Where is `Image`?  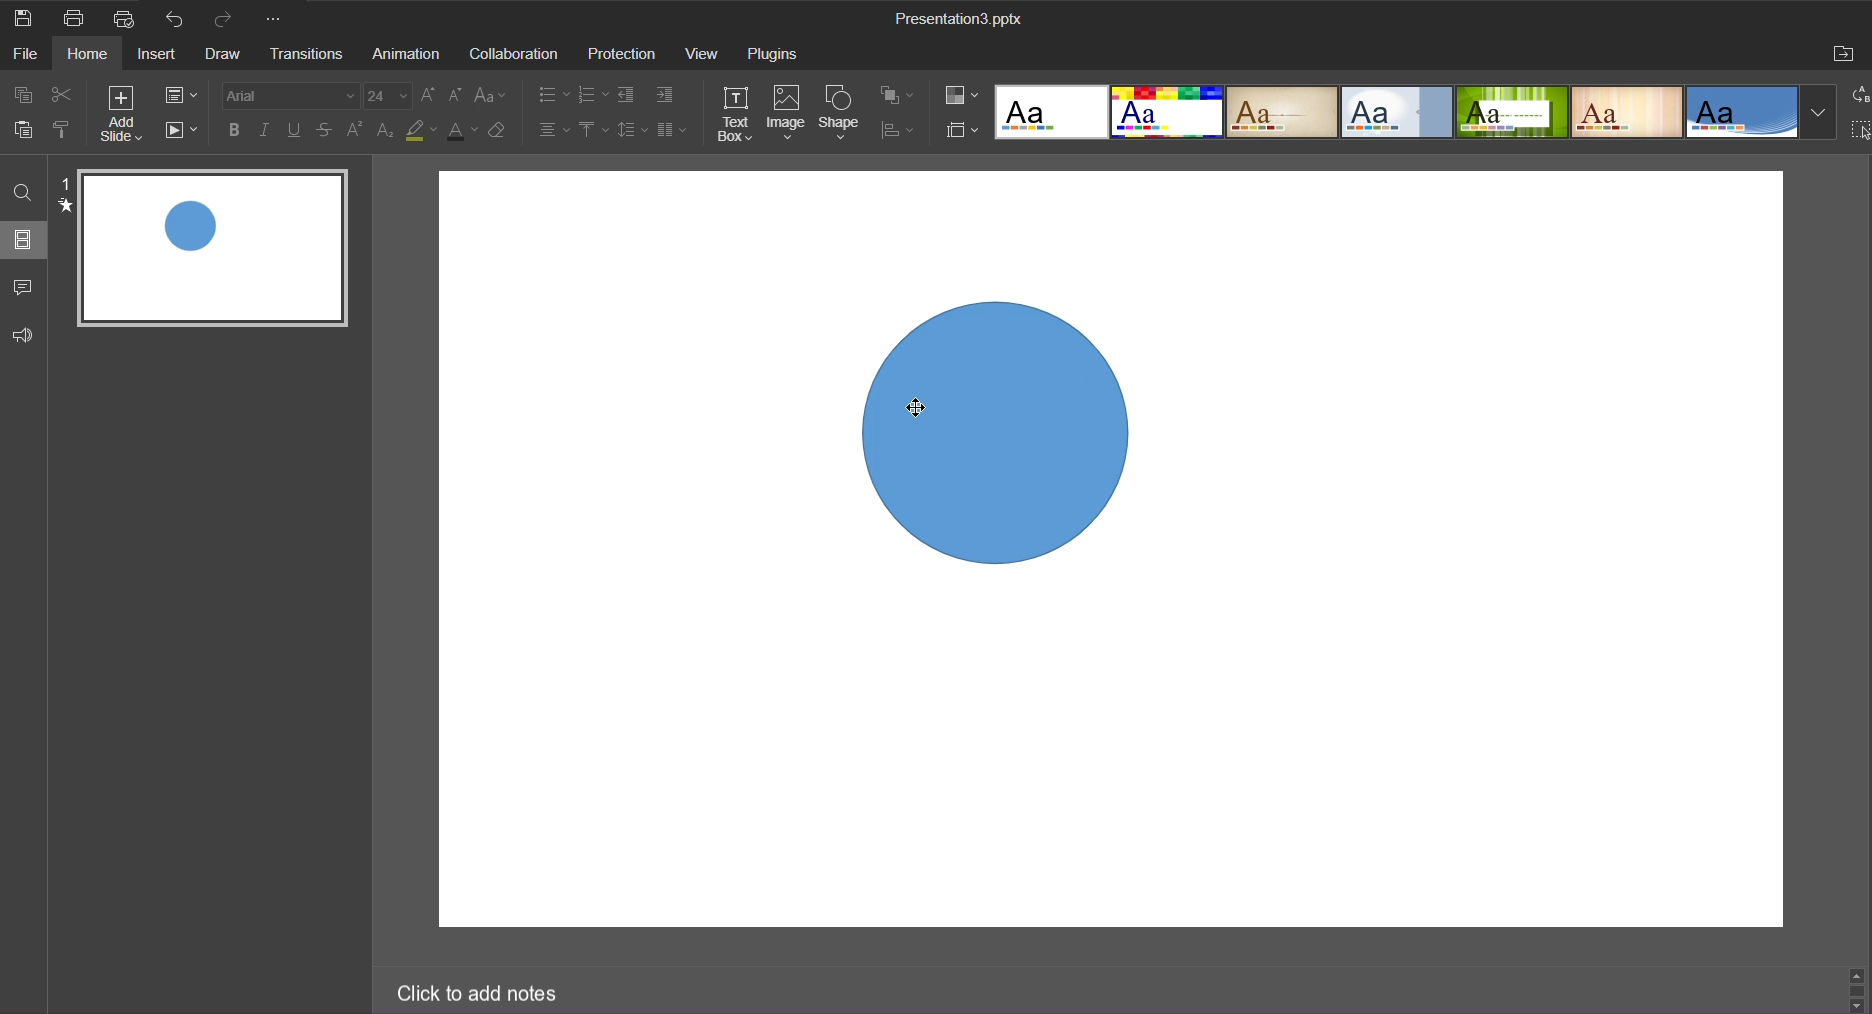
Image is located at coordinates (791, 113).